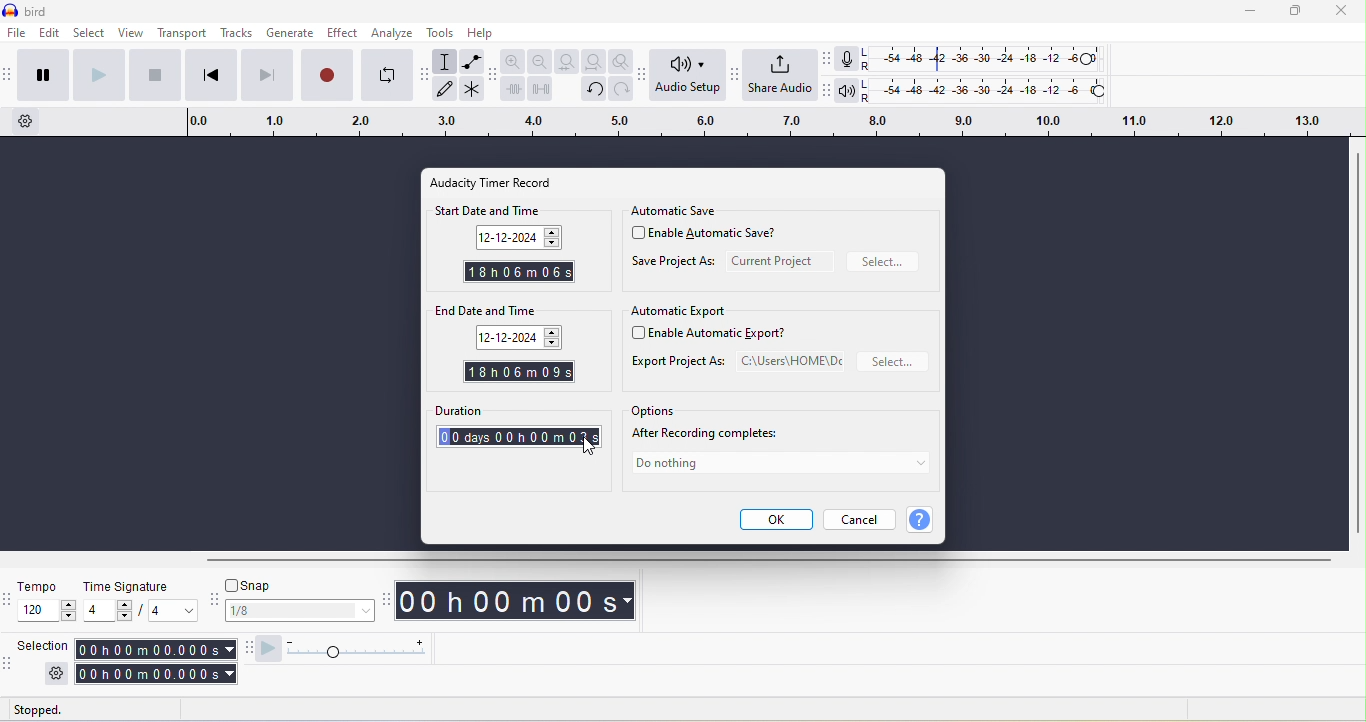 This screenshot has width=1366, height=722. What do you see at coordinates (28, 123) in the screenshot?
I see `timeline options` at bounding box center [28, 123].